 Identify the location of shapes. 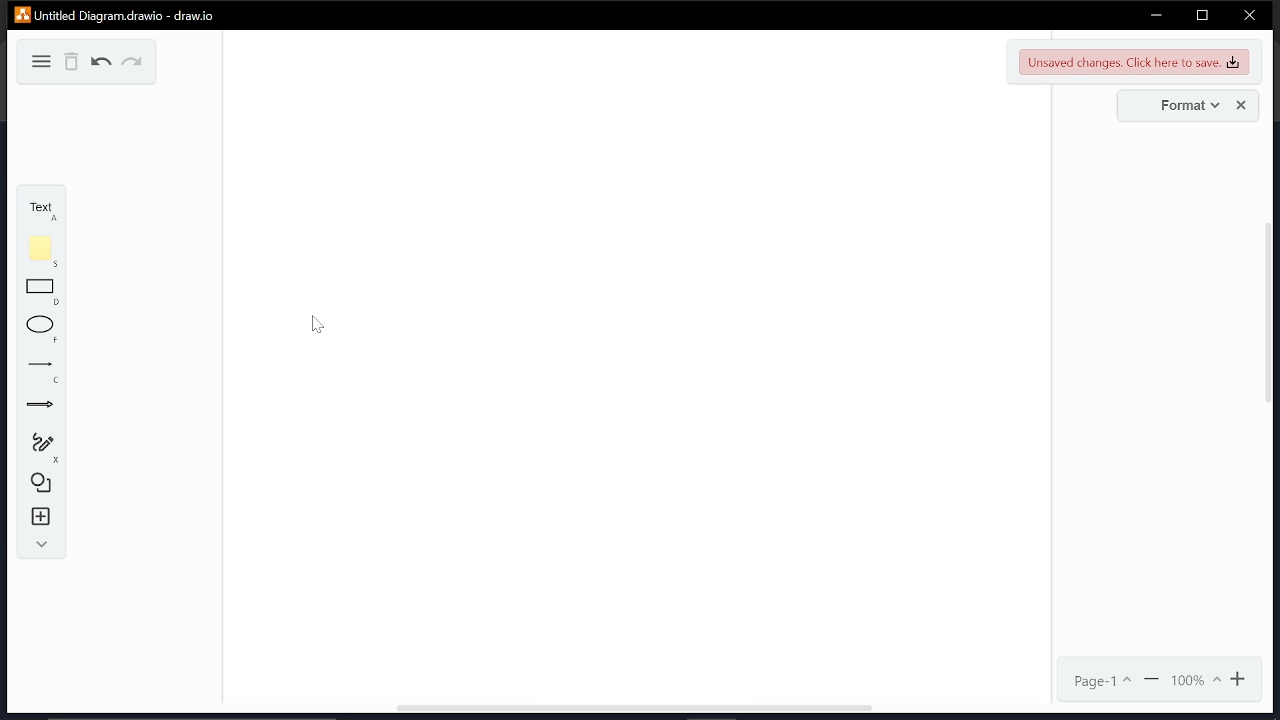
(42, 481).